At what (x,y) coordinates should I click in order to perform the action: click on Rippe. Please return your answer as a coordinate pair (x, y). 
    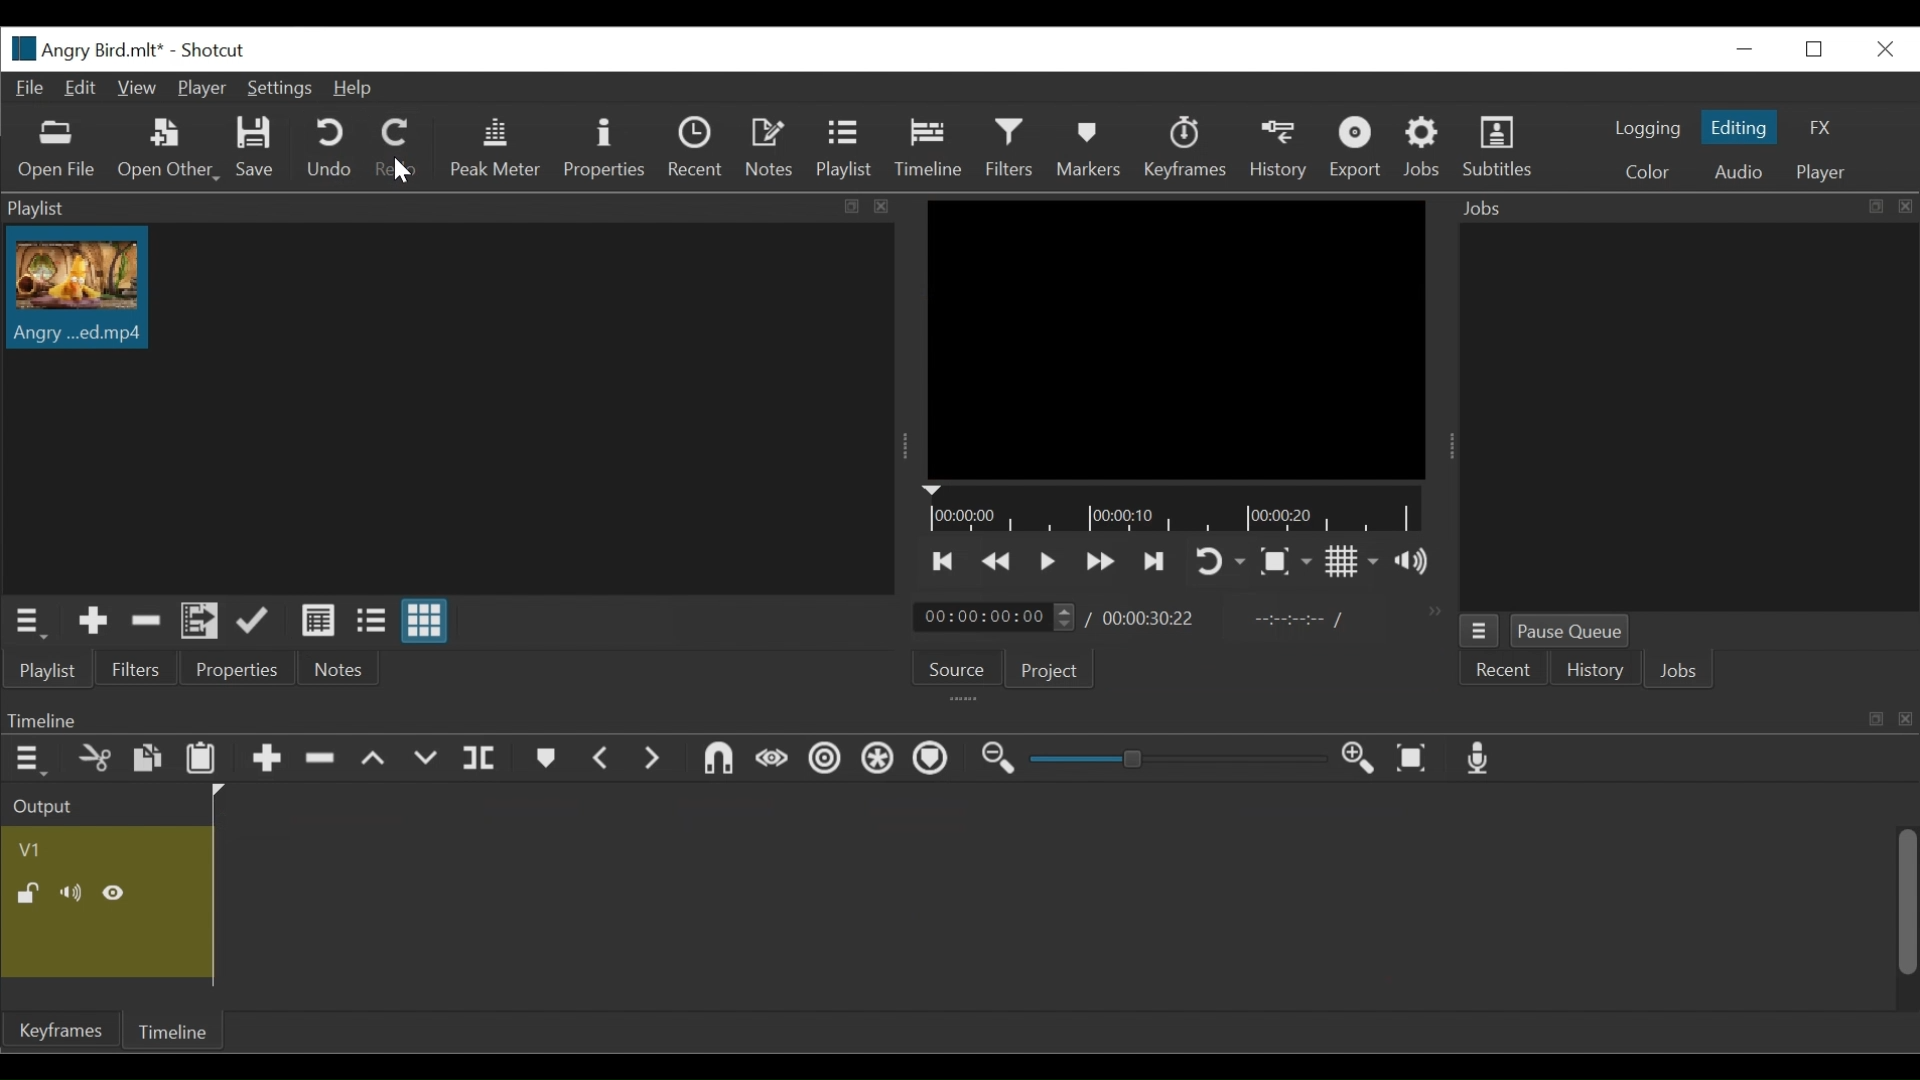
    Looking at the image, I should click on (824, 761).